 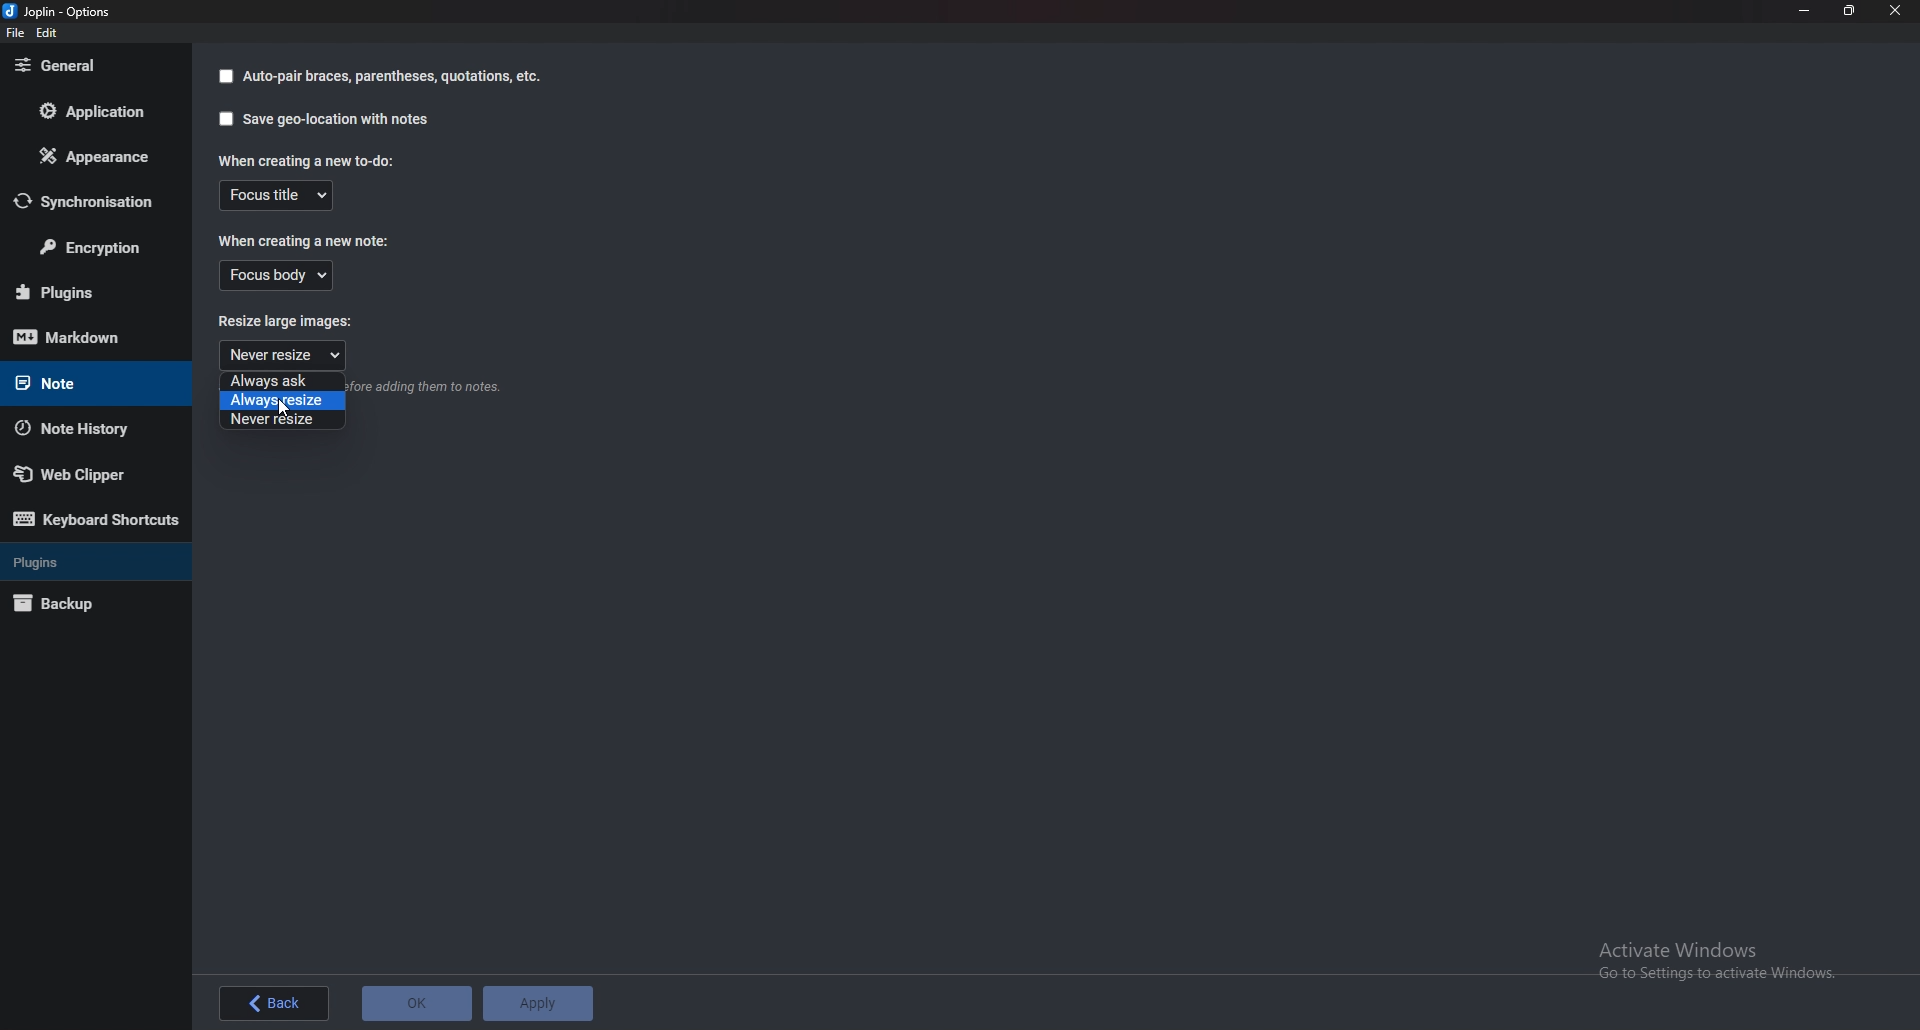 I want to click on back, so click(x=277, y=1004).